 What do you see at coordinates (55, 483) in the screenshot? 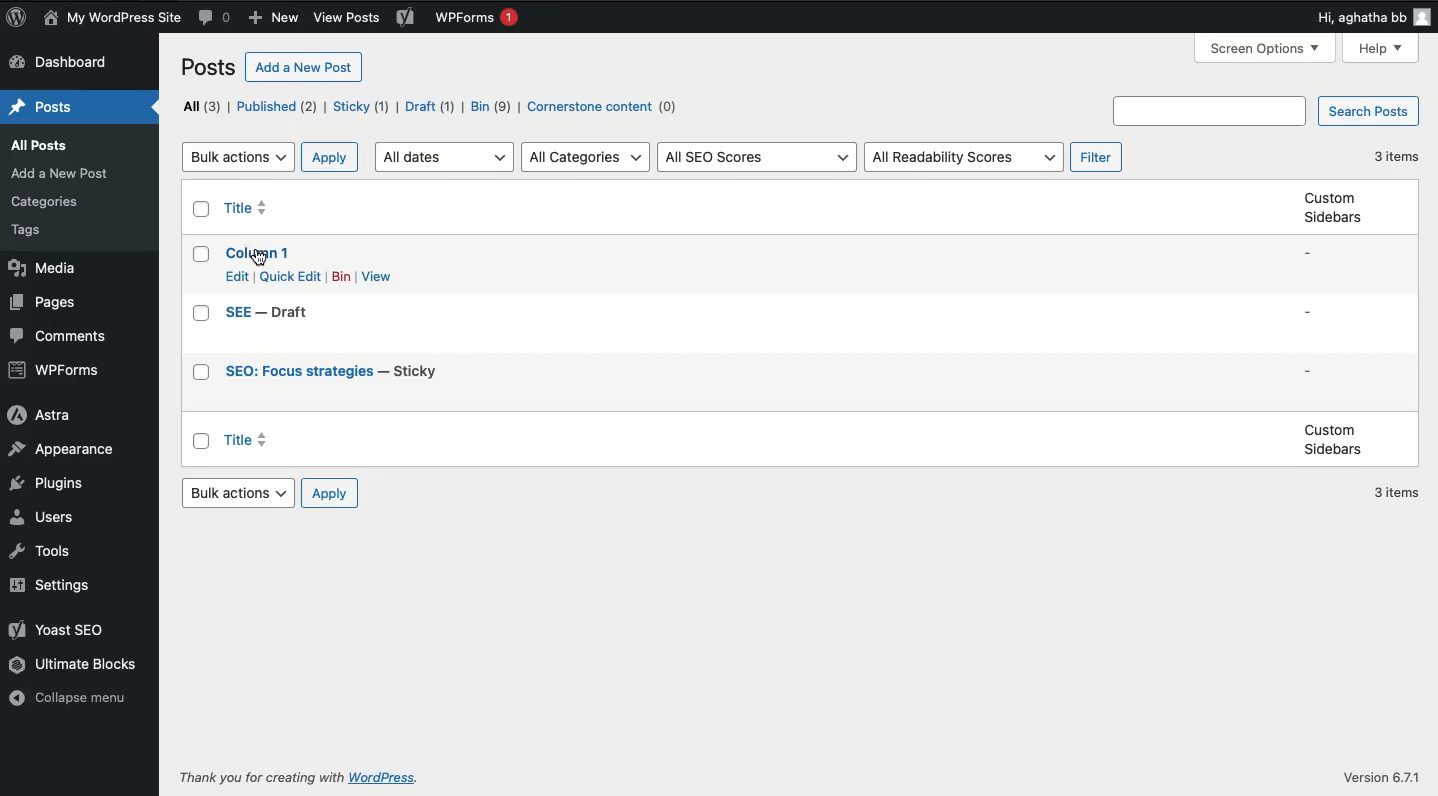
I see `Plugins ` at bounding box center [55, 483].